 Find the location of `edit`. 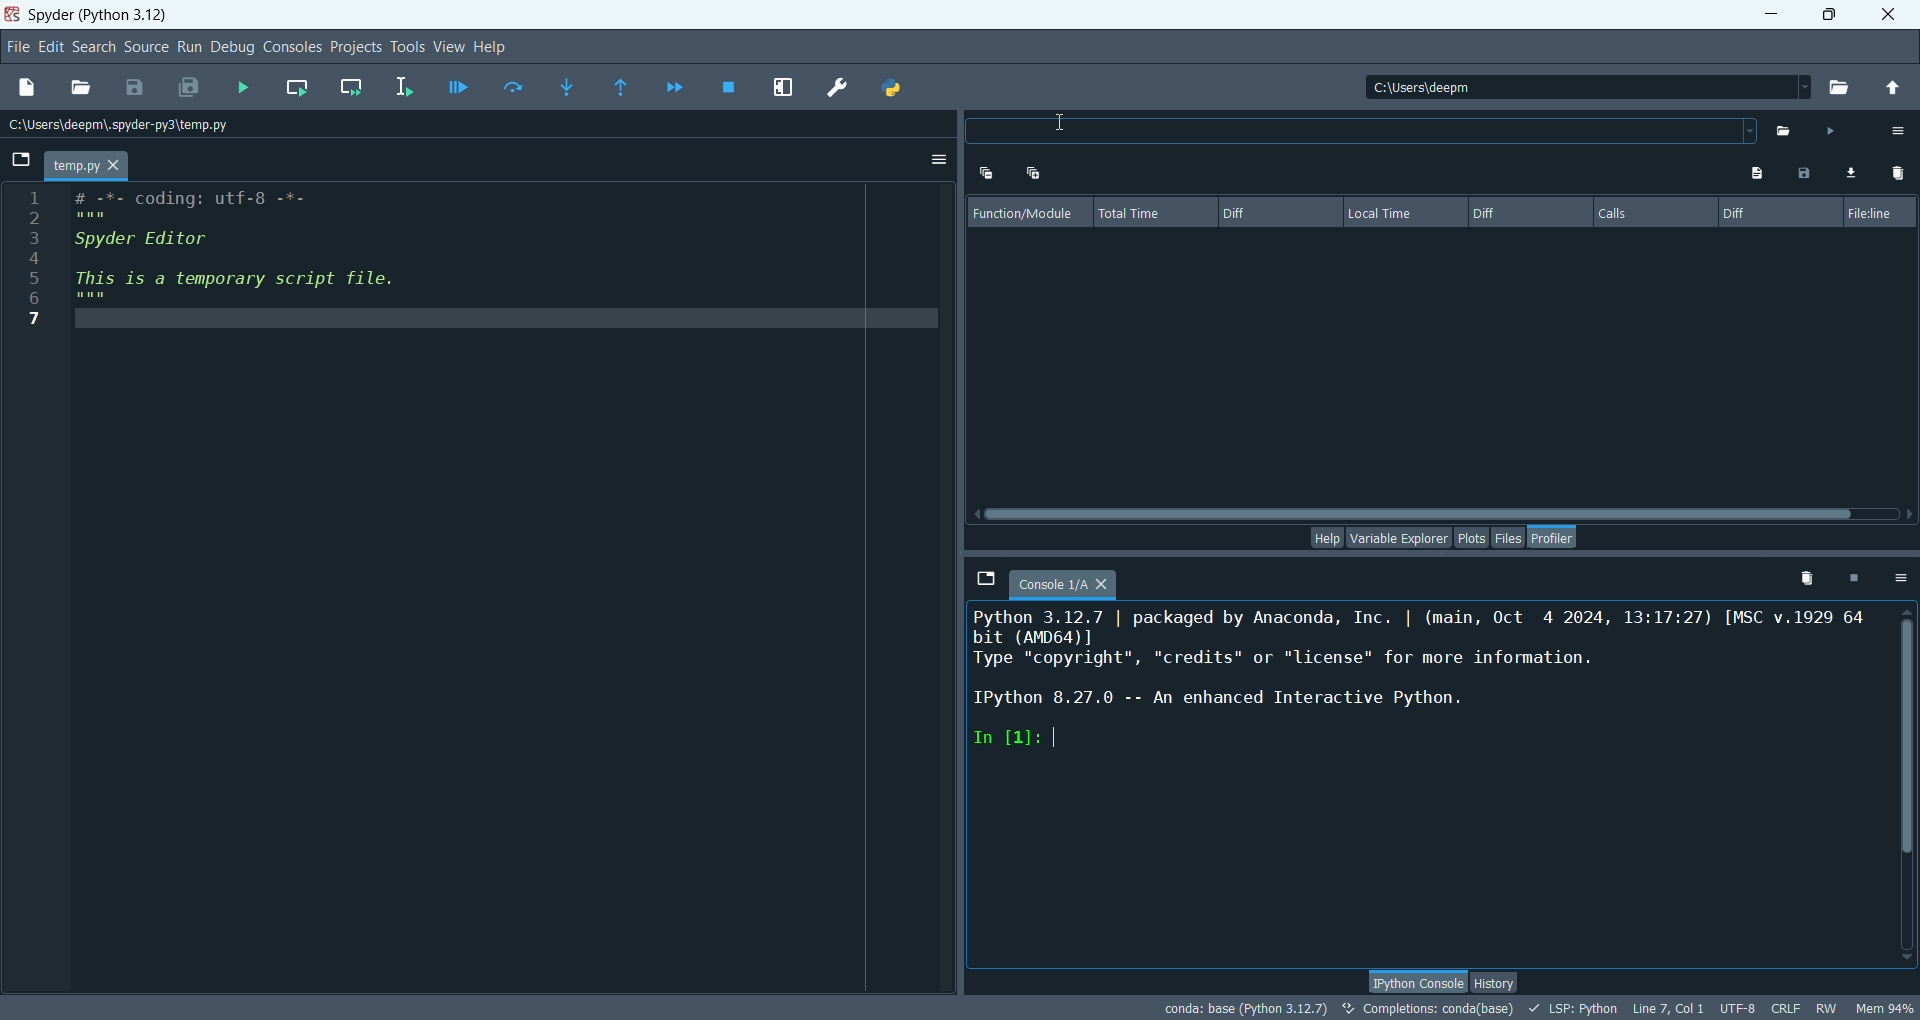

edit is located at coordinates (52, 47).